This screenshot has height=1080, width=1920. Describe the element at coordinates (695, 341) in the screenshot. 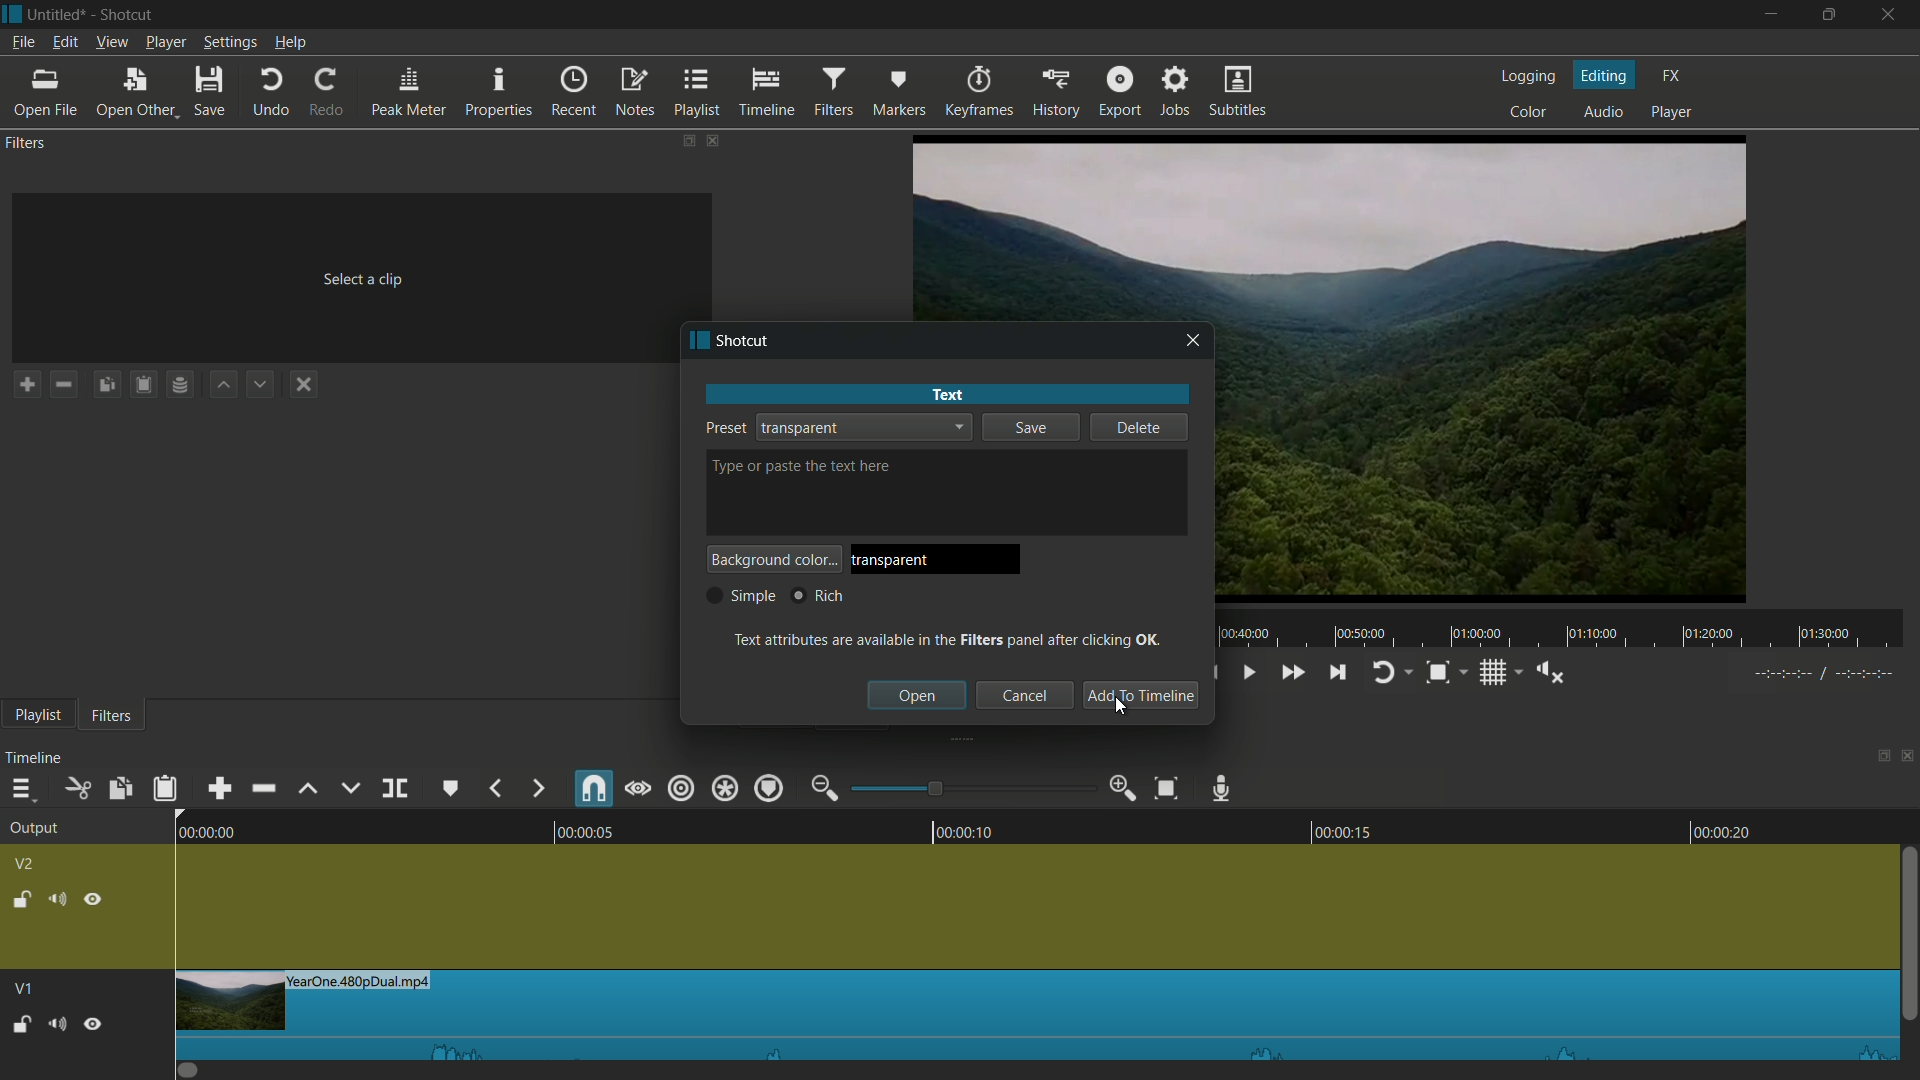

I see `app icon` at that location.